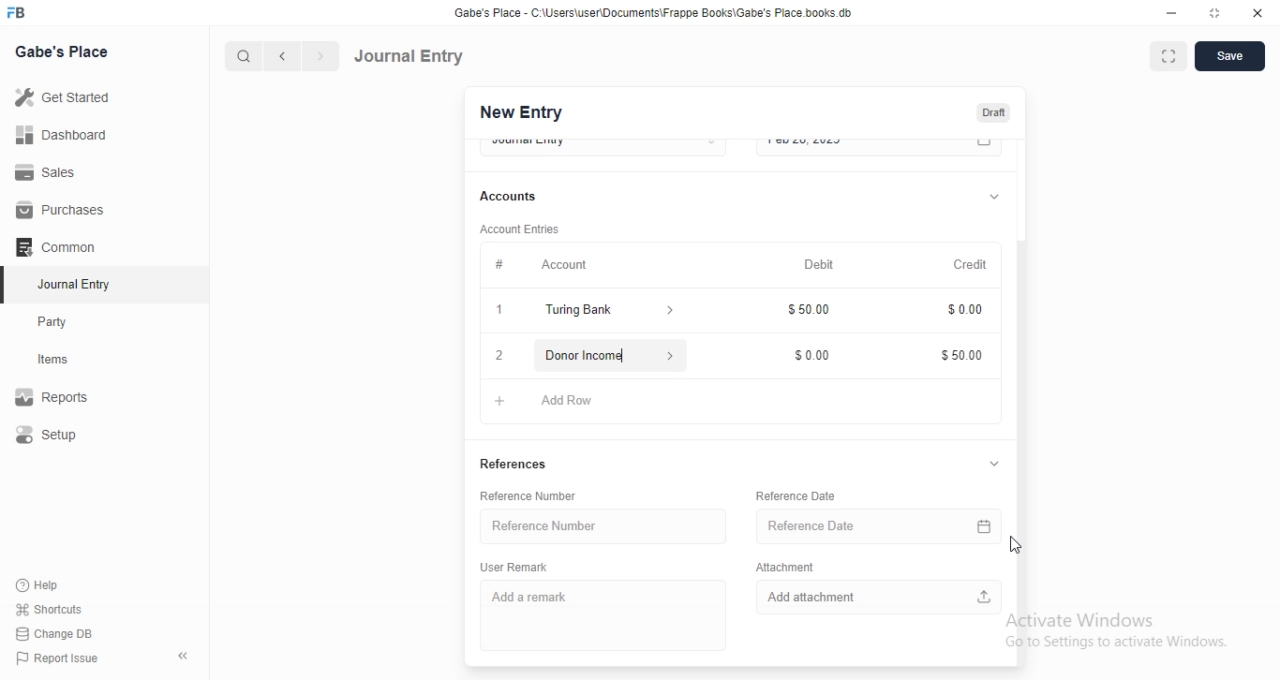  Describe the element at coordinates (60, 633) in the screenshot. I see `Change DB` at that location.